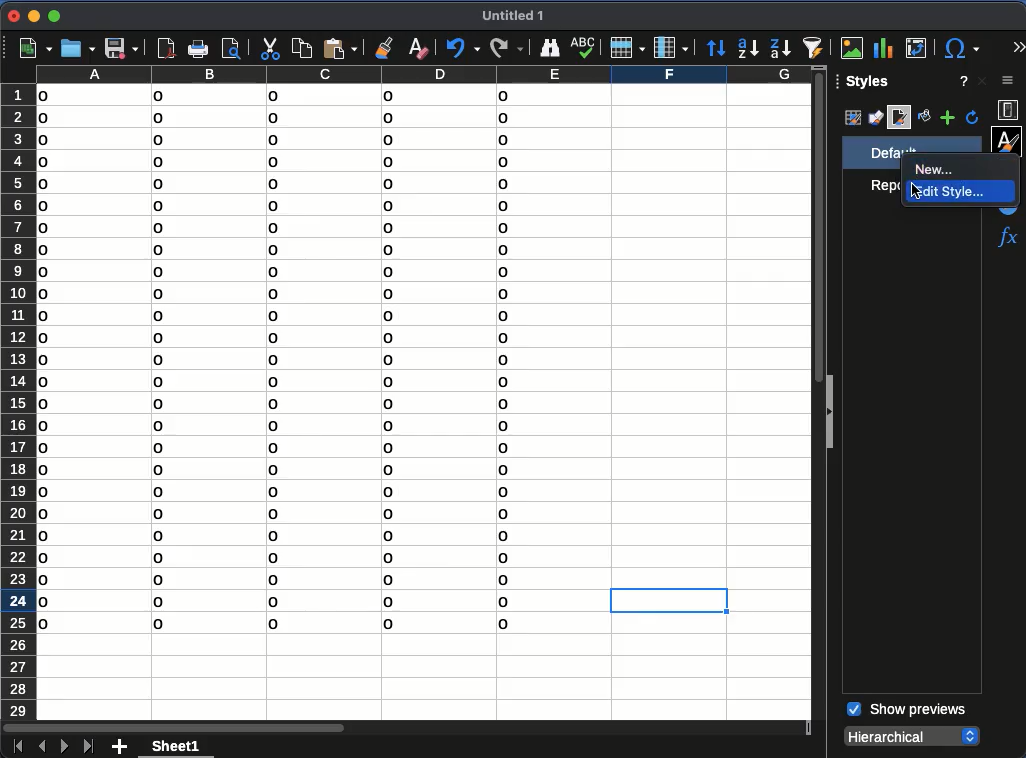 The height and width of the screenshot is (758, 1026). What do you see at coordinates (77, 48) in the screenshot?
I see `open` at bounding box center [77, 48].